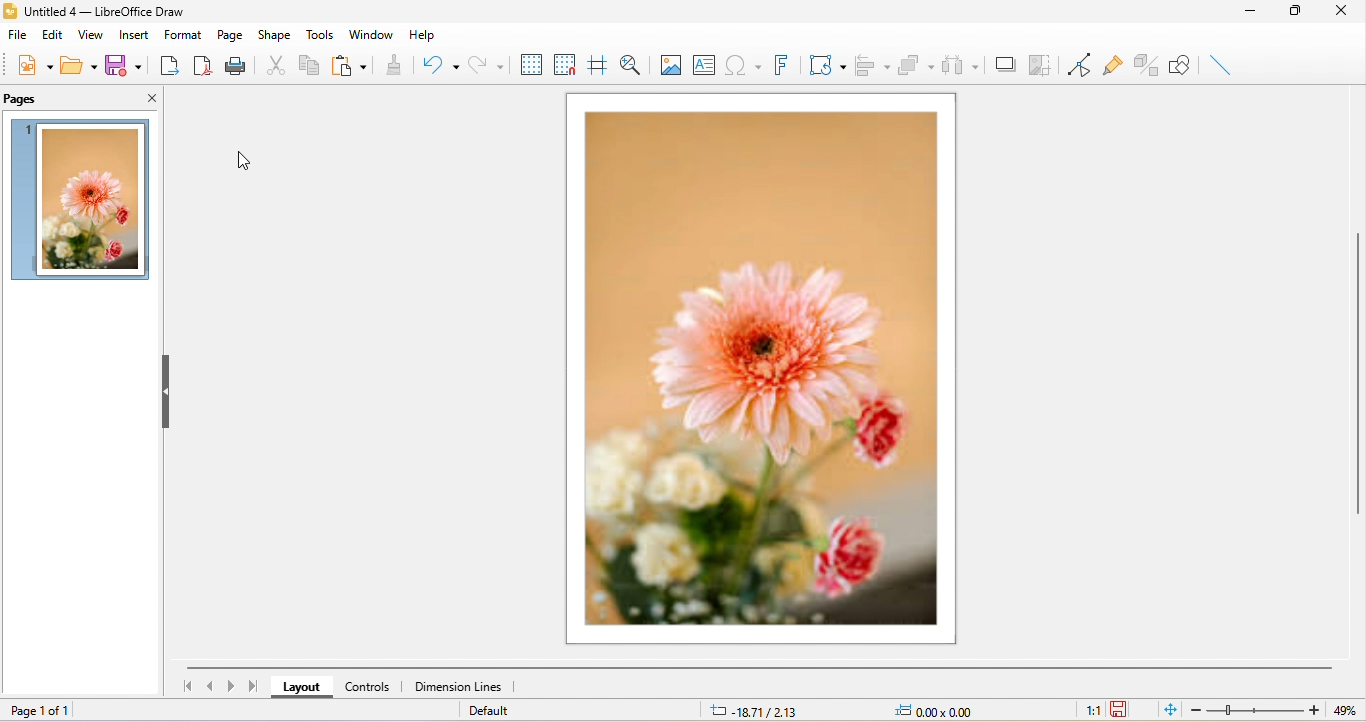 This screenshot has height=722, width=1366. I want to click on paste, so click(352, 67).